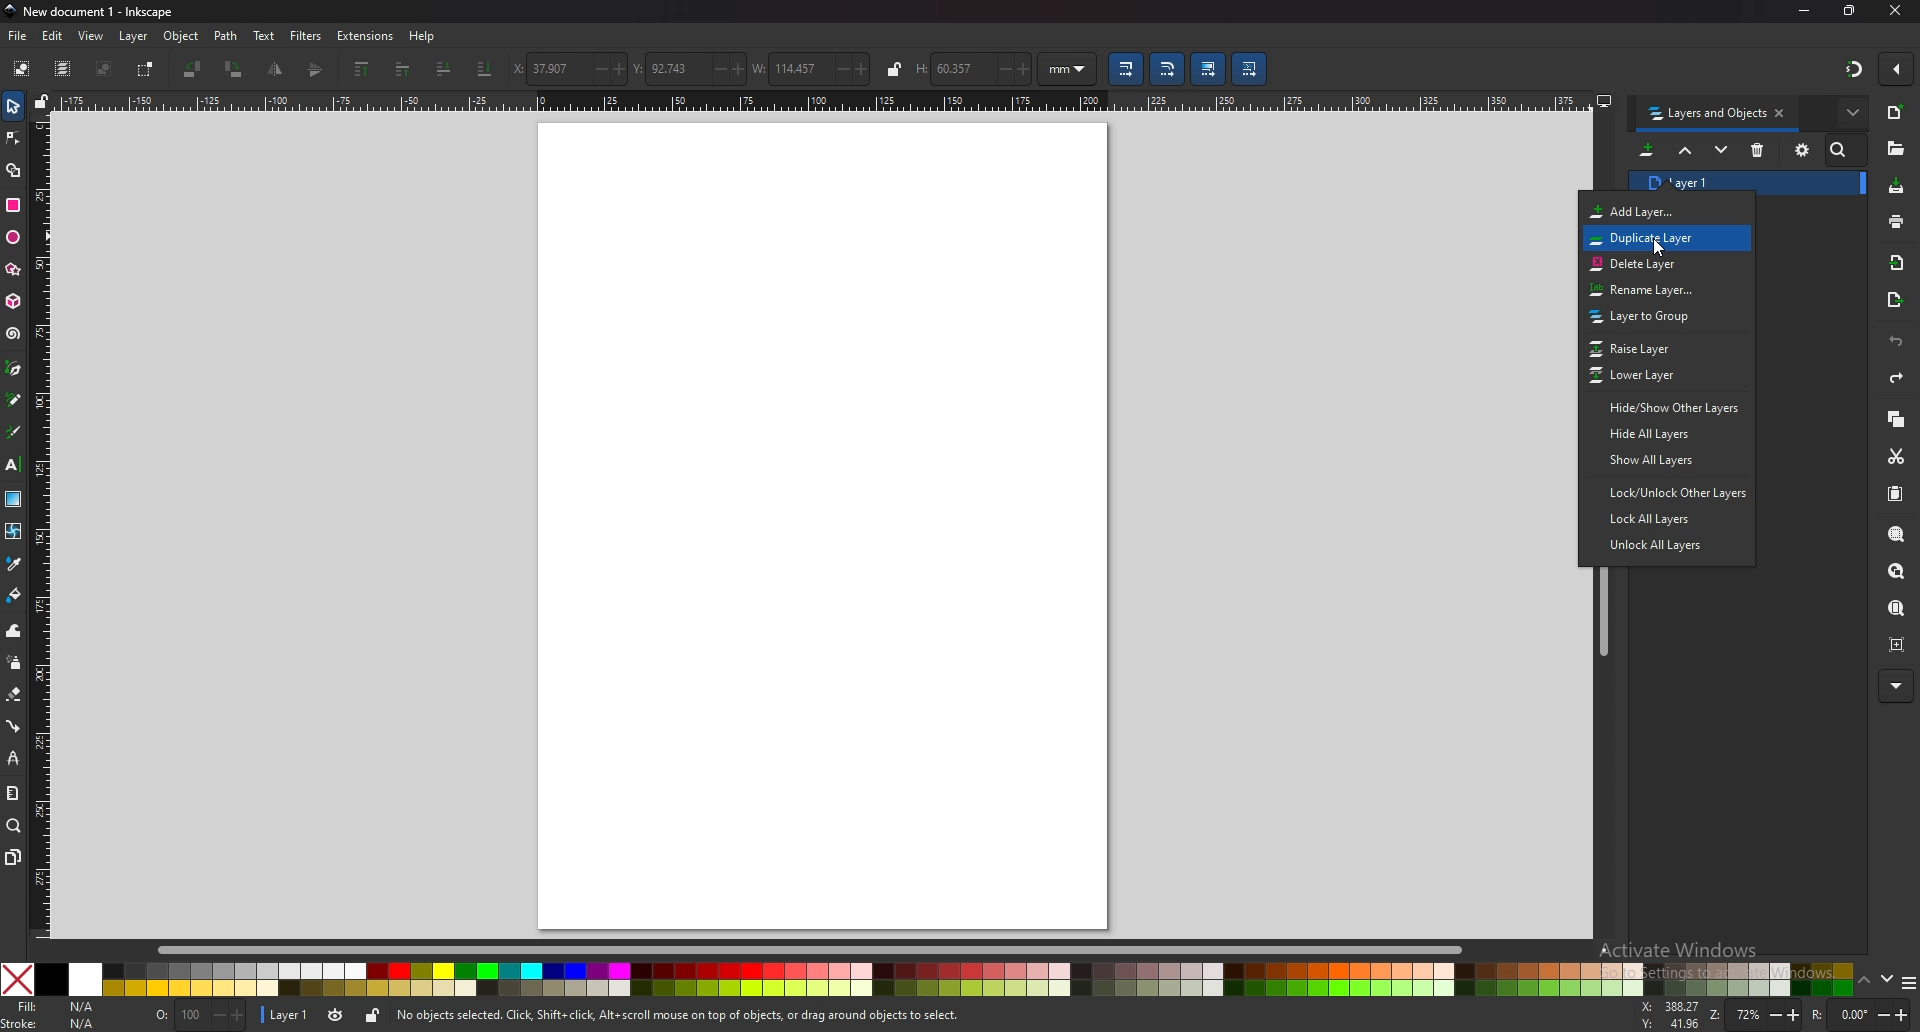  What do you see at coordinates (1648, 150) in the screenshot?
I see `add layer` at bounding box center [1648, 150].